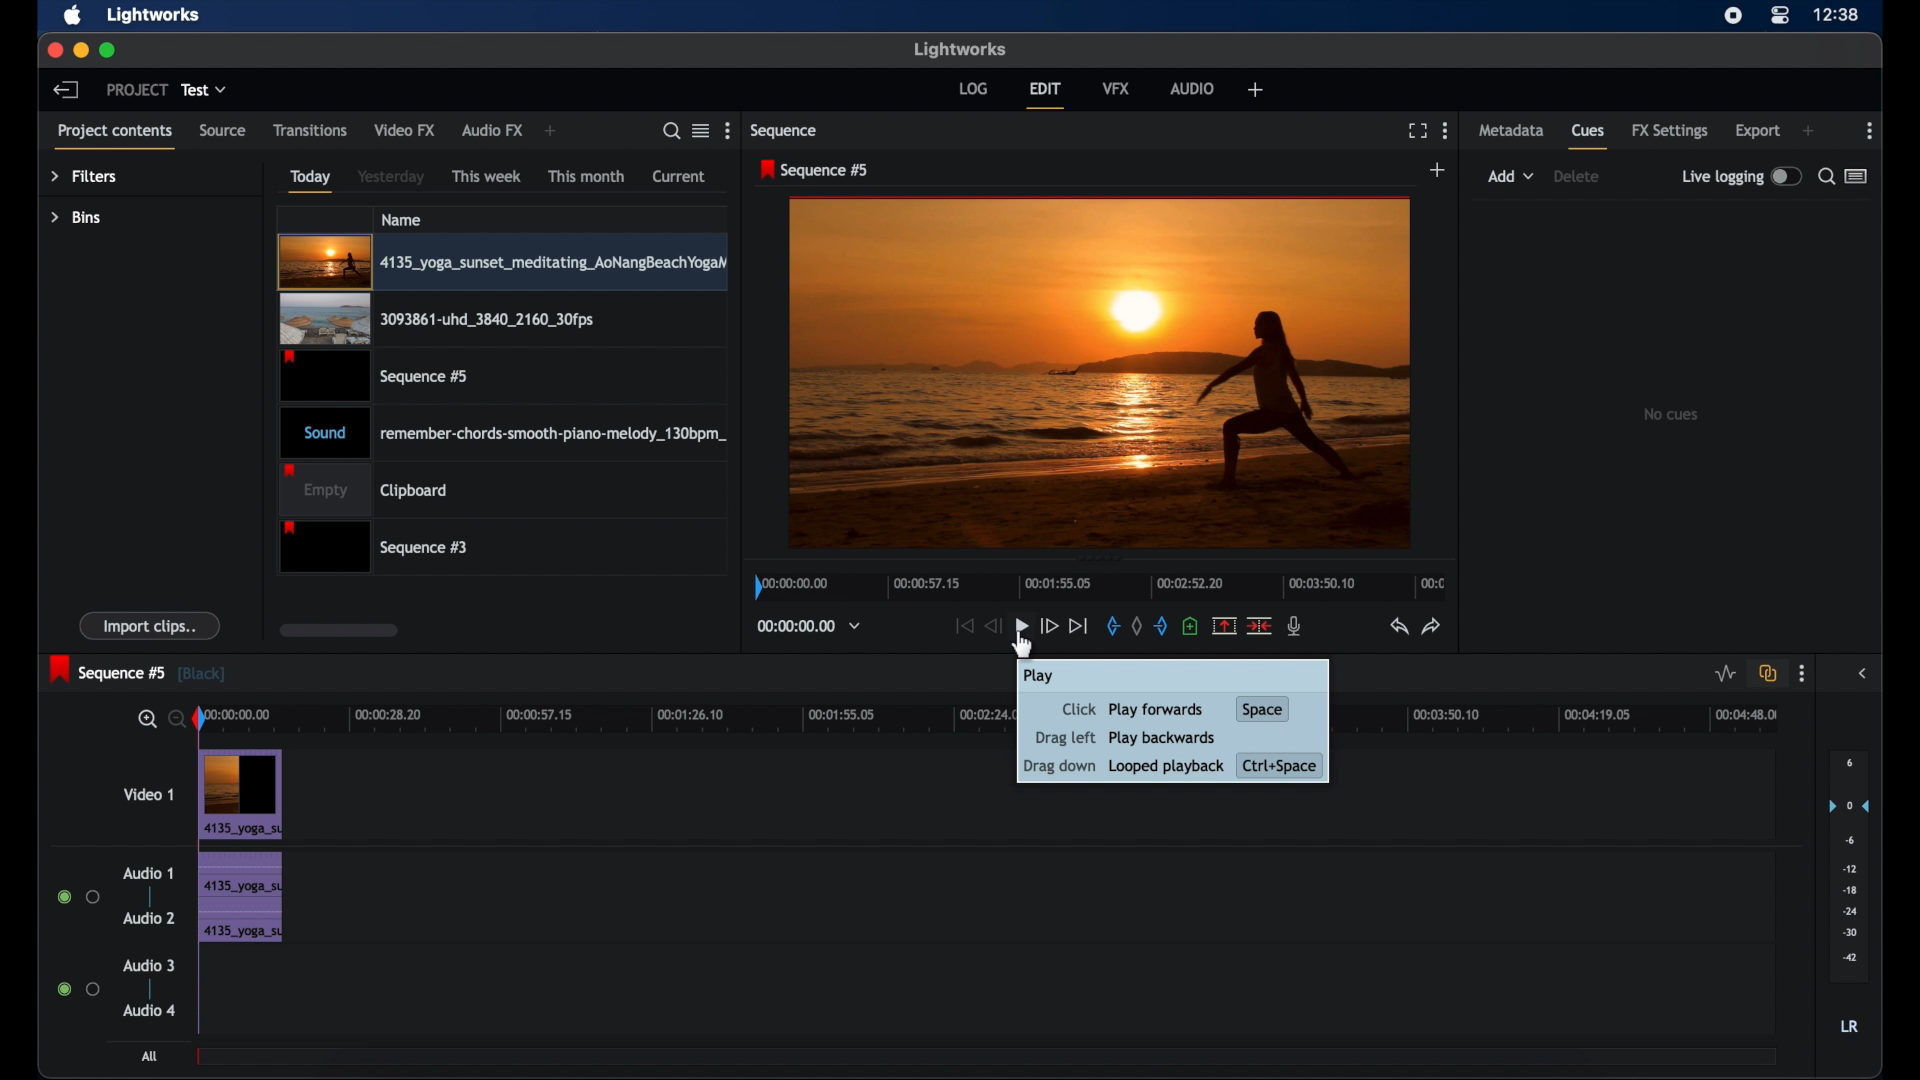 This screenshot has height=1080, width=1920. Describe the element at coordinates (239, 795) in the screenshot. I see `Video Clip` at that location.